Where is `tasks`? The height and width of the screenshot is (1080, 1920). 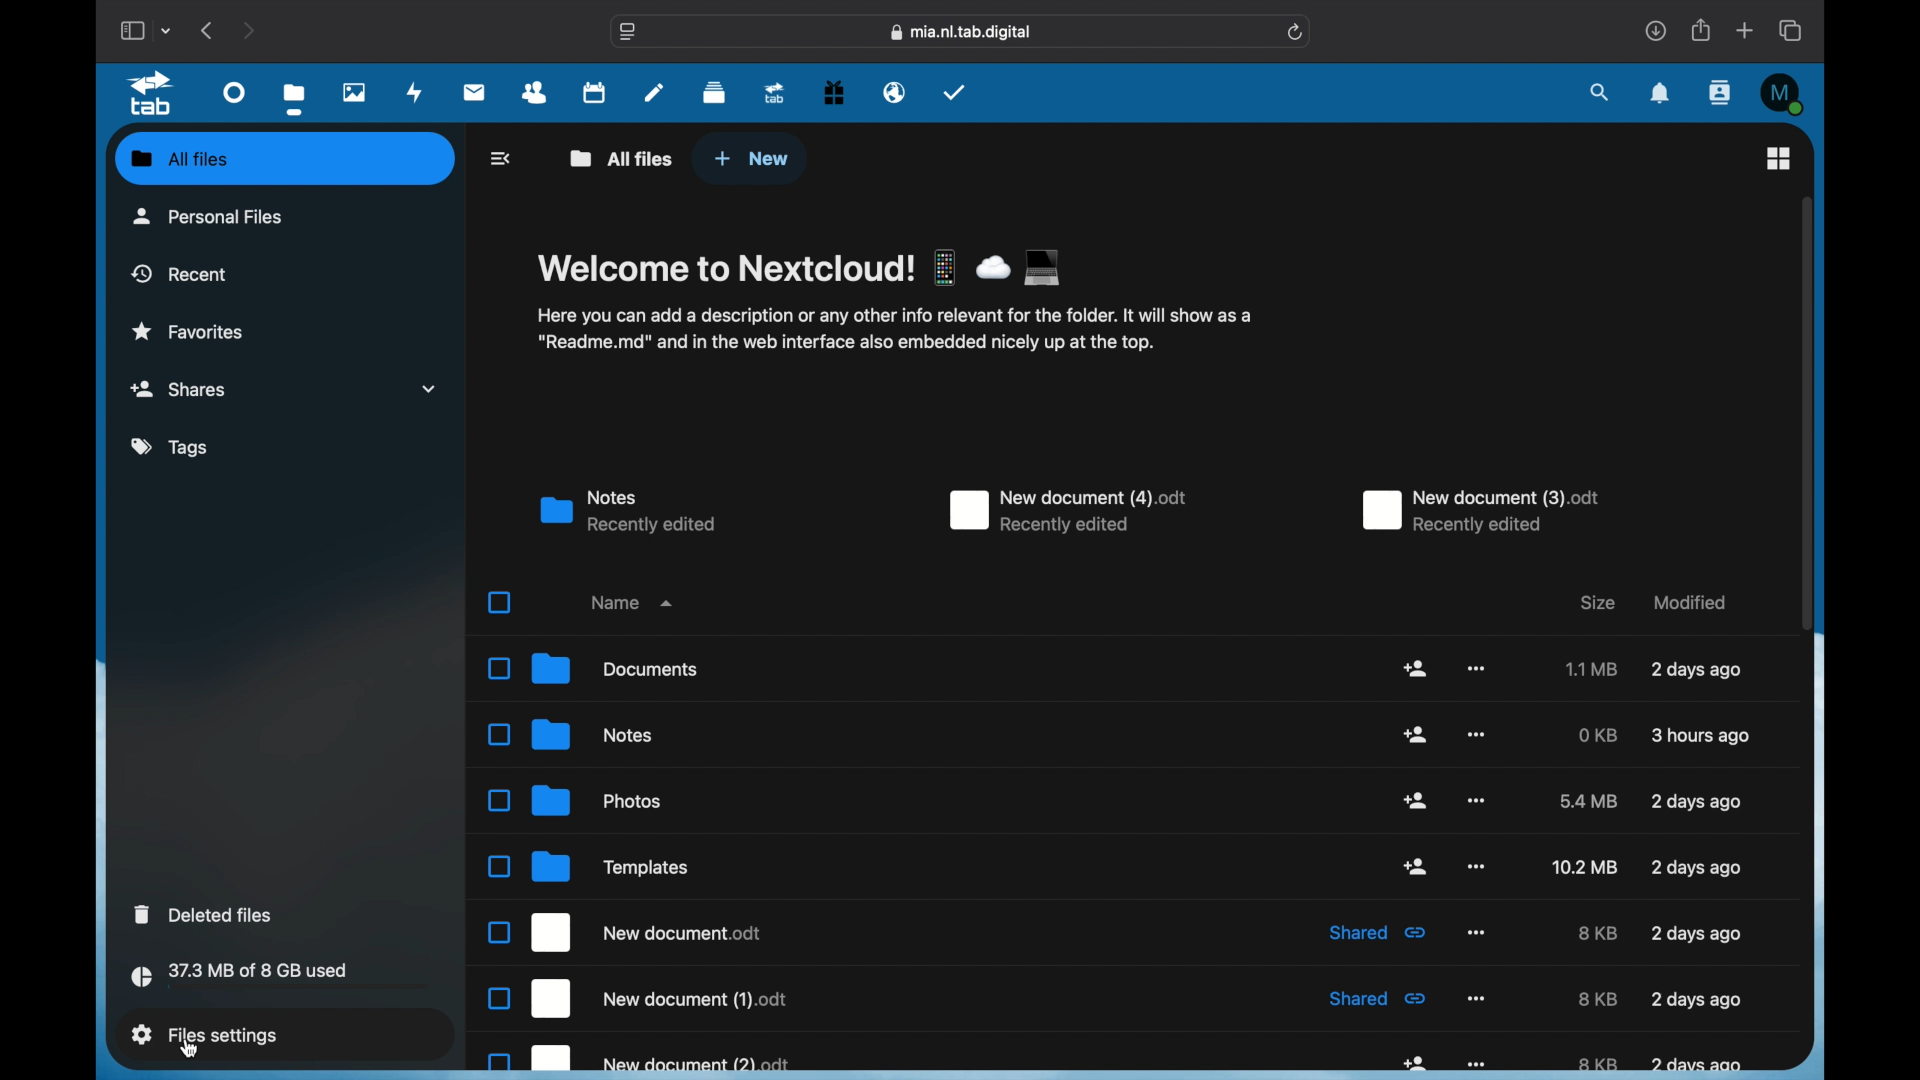
tasks is located at coordinates (954, 92).